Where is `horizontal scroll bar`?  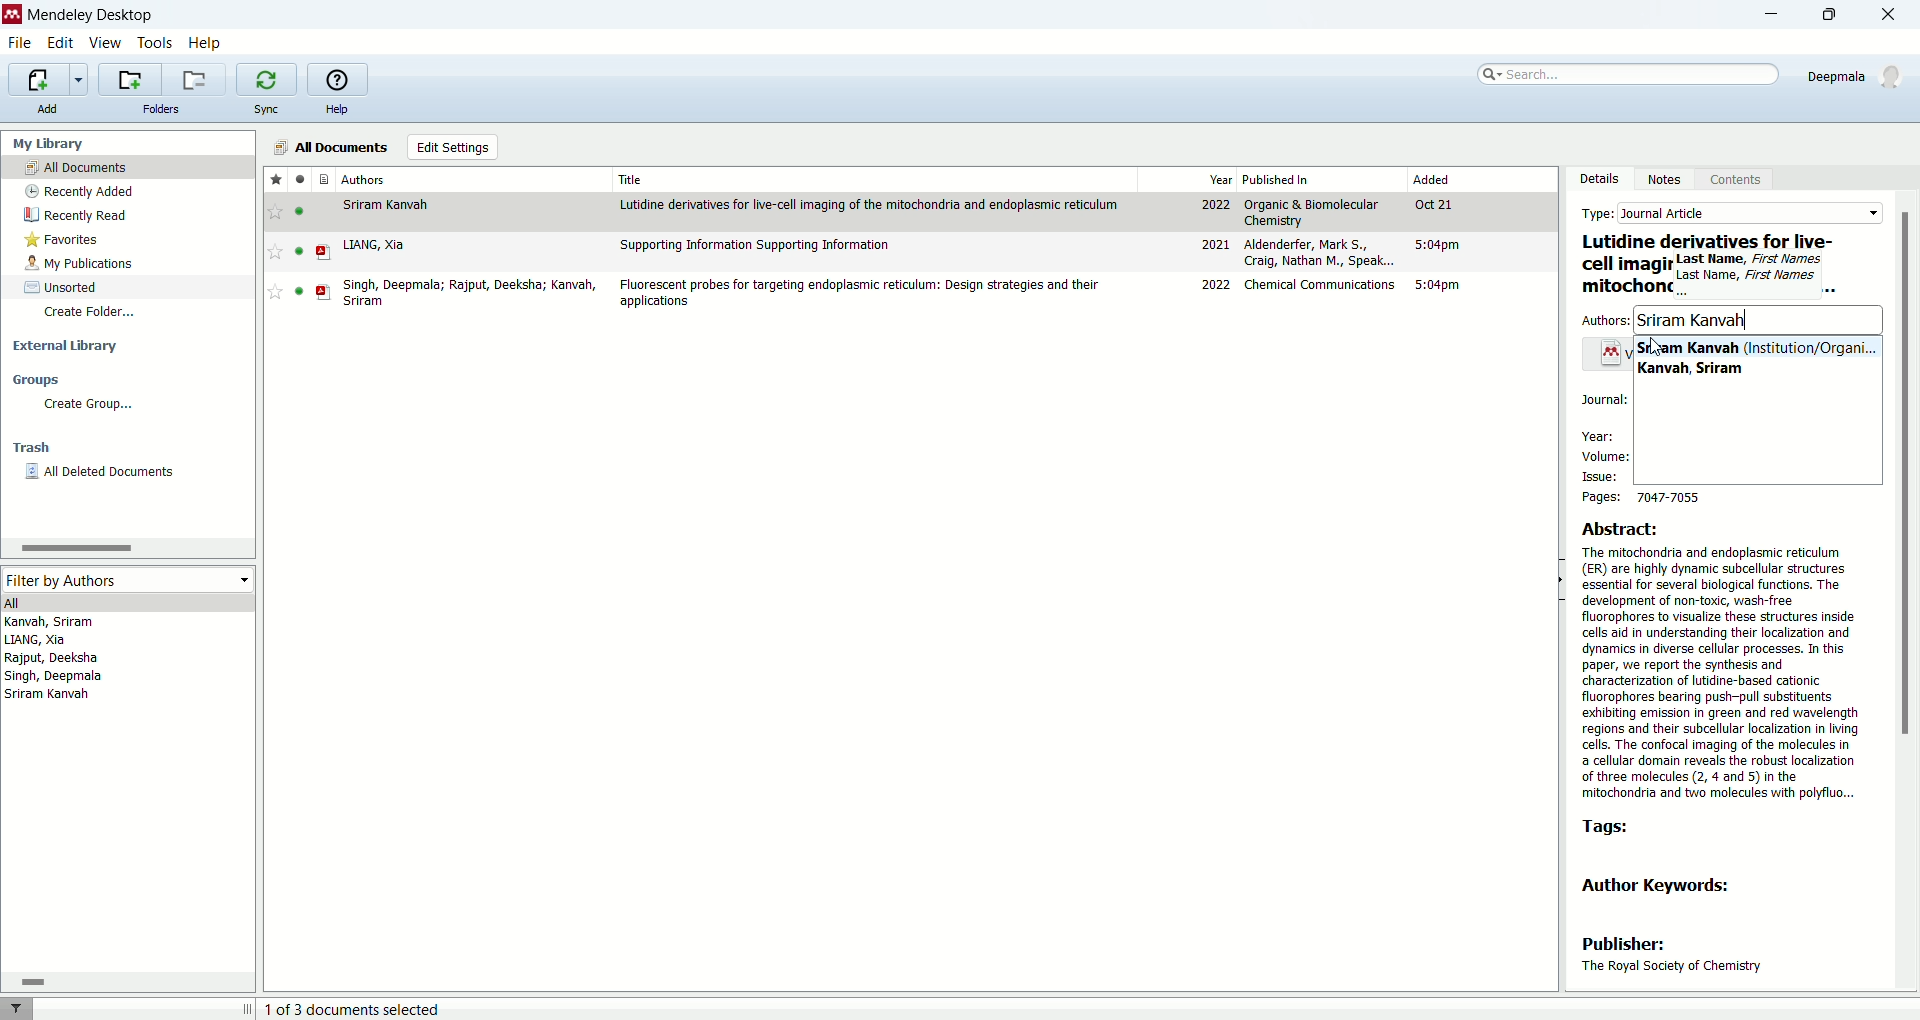
horizontal scroll bar is located at coordinates (130, 982).